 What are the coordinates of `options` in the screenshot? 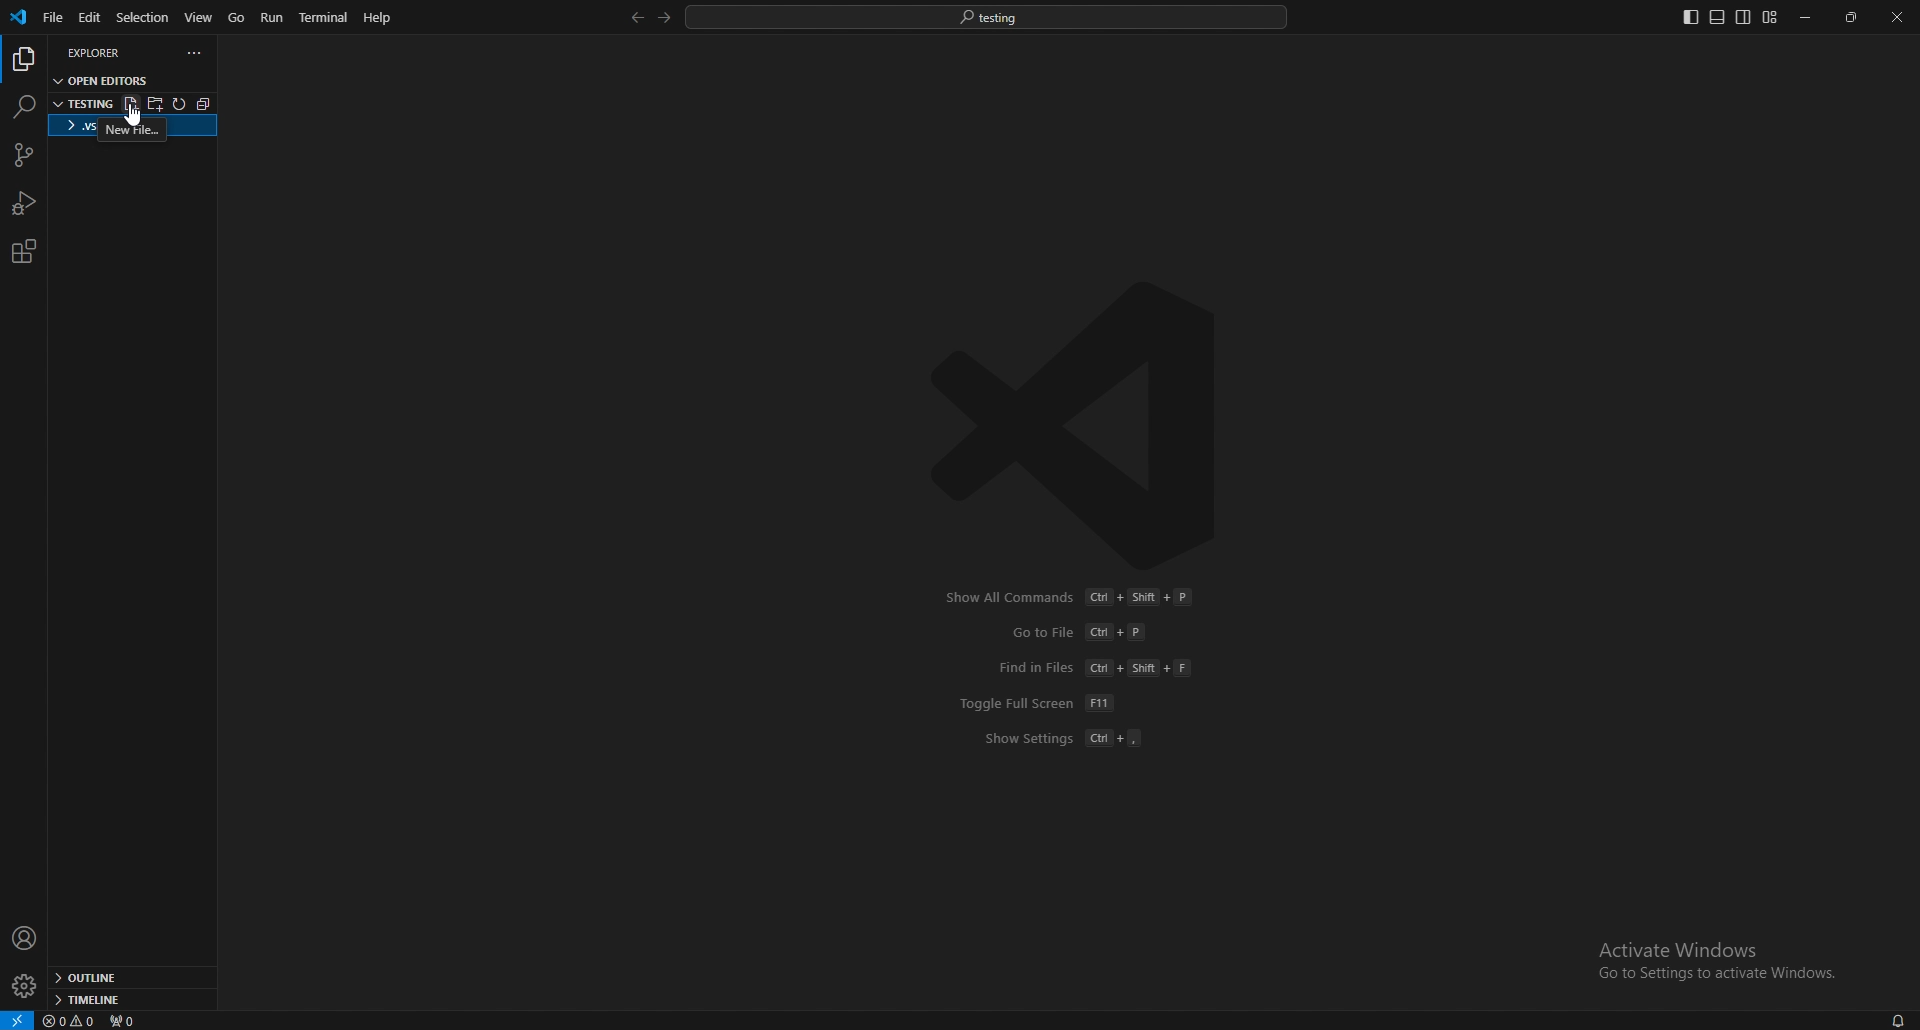 It's located at (195, 53).